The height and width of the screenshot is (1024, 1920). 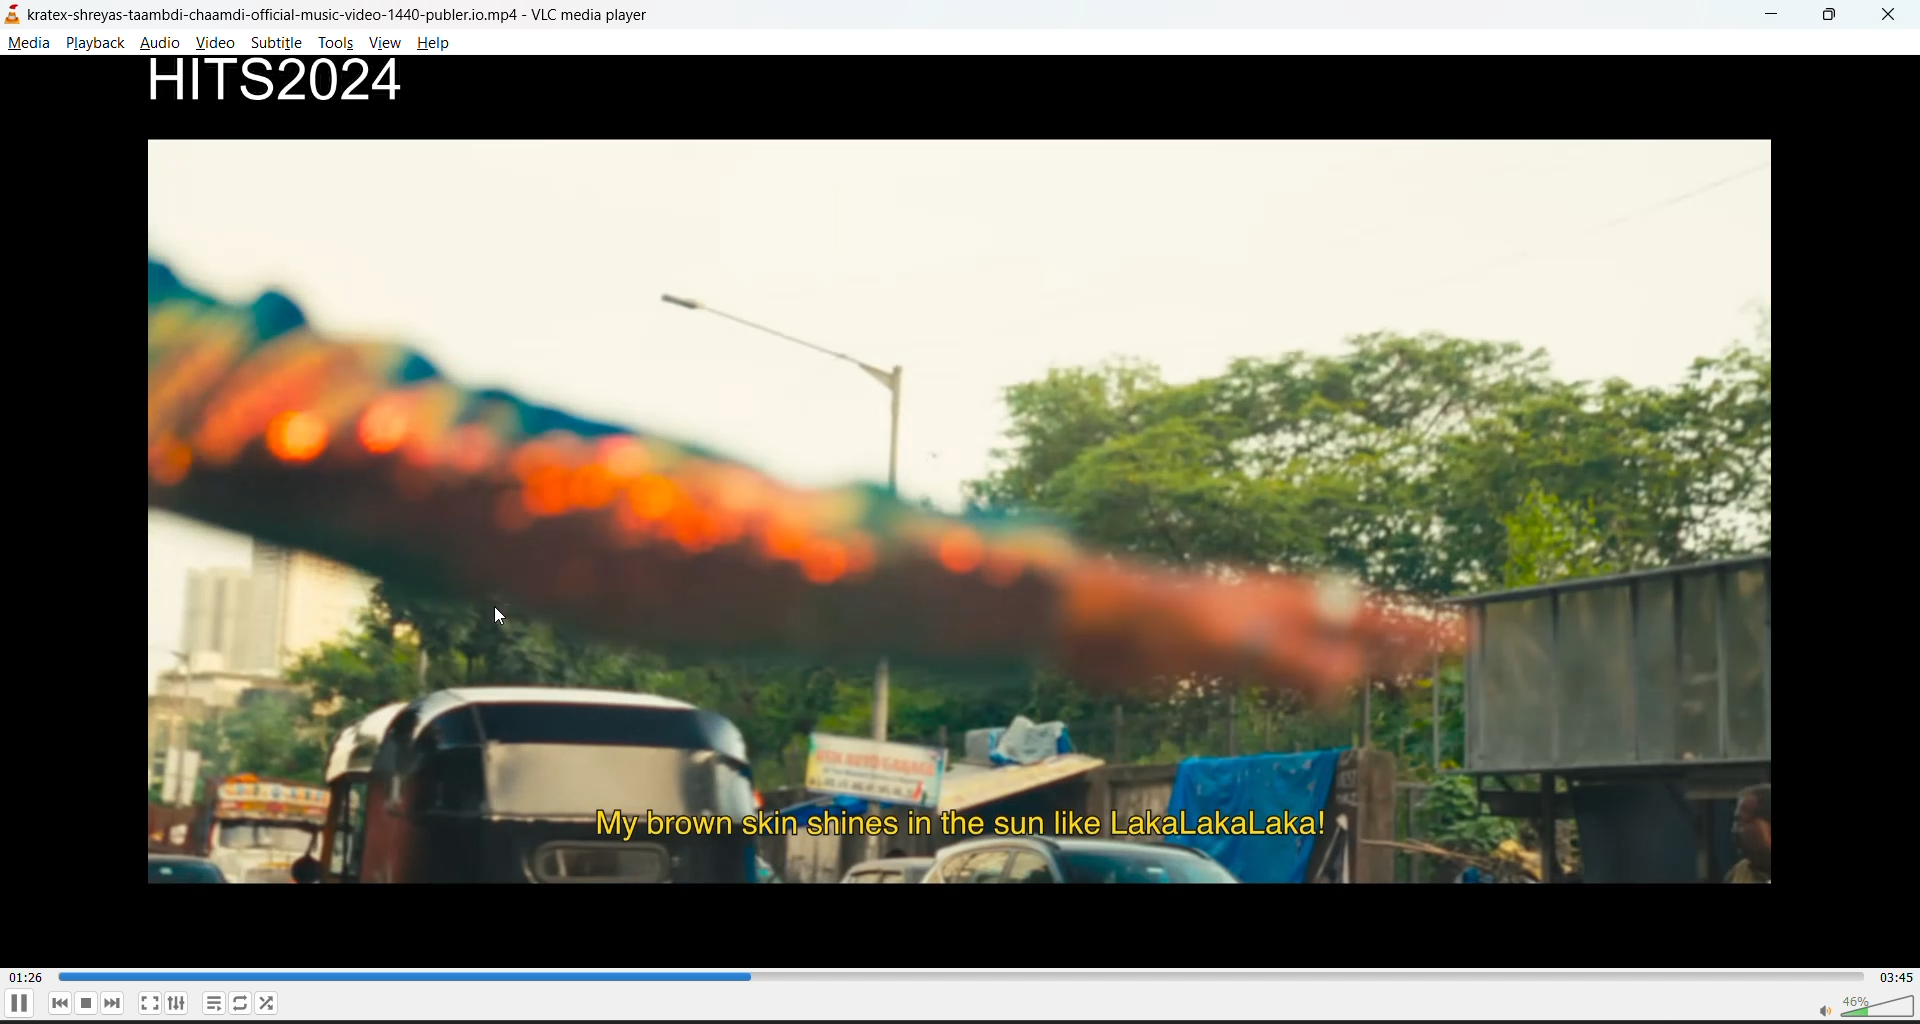 What do you see at coordinates (438, 43) in the screenshot?
I see `help` at bounding box center [438, 43].